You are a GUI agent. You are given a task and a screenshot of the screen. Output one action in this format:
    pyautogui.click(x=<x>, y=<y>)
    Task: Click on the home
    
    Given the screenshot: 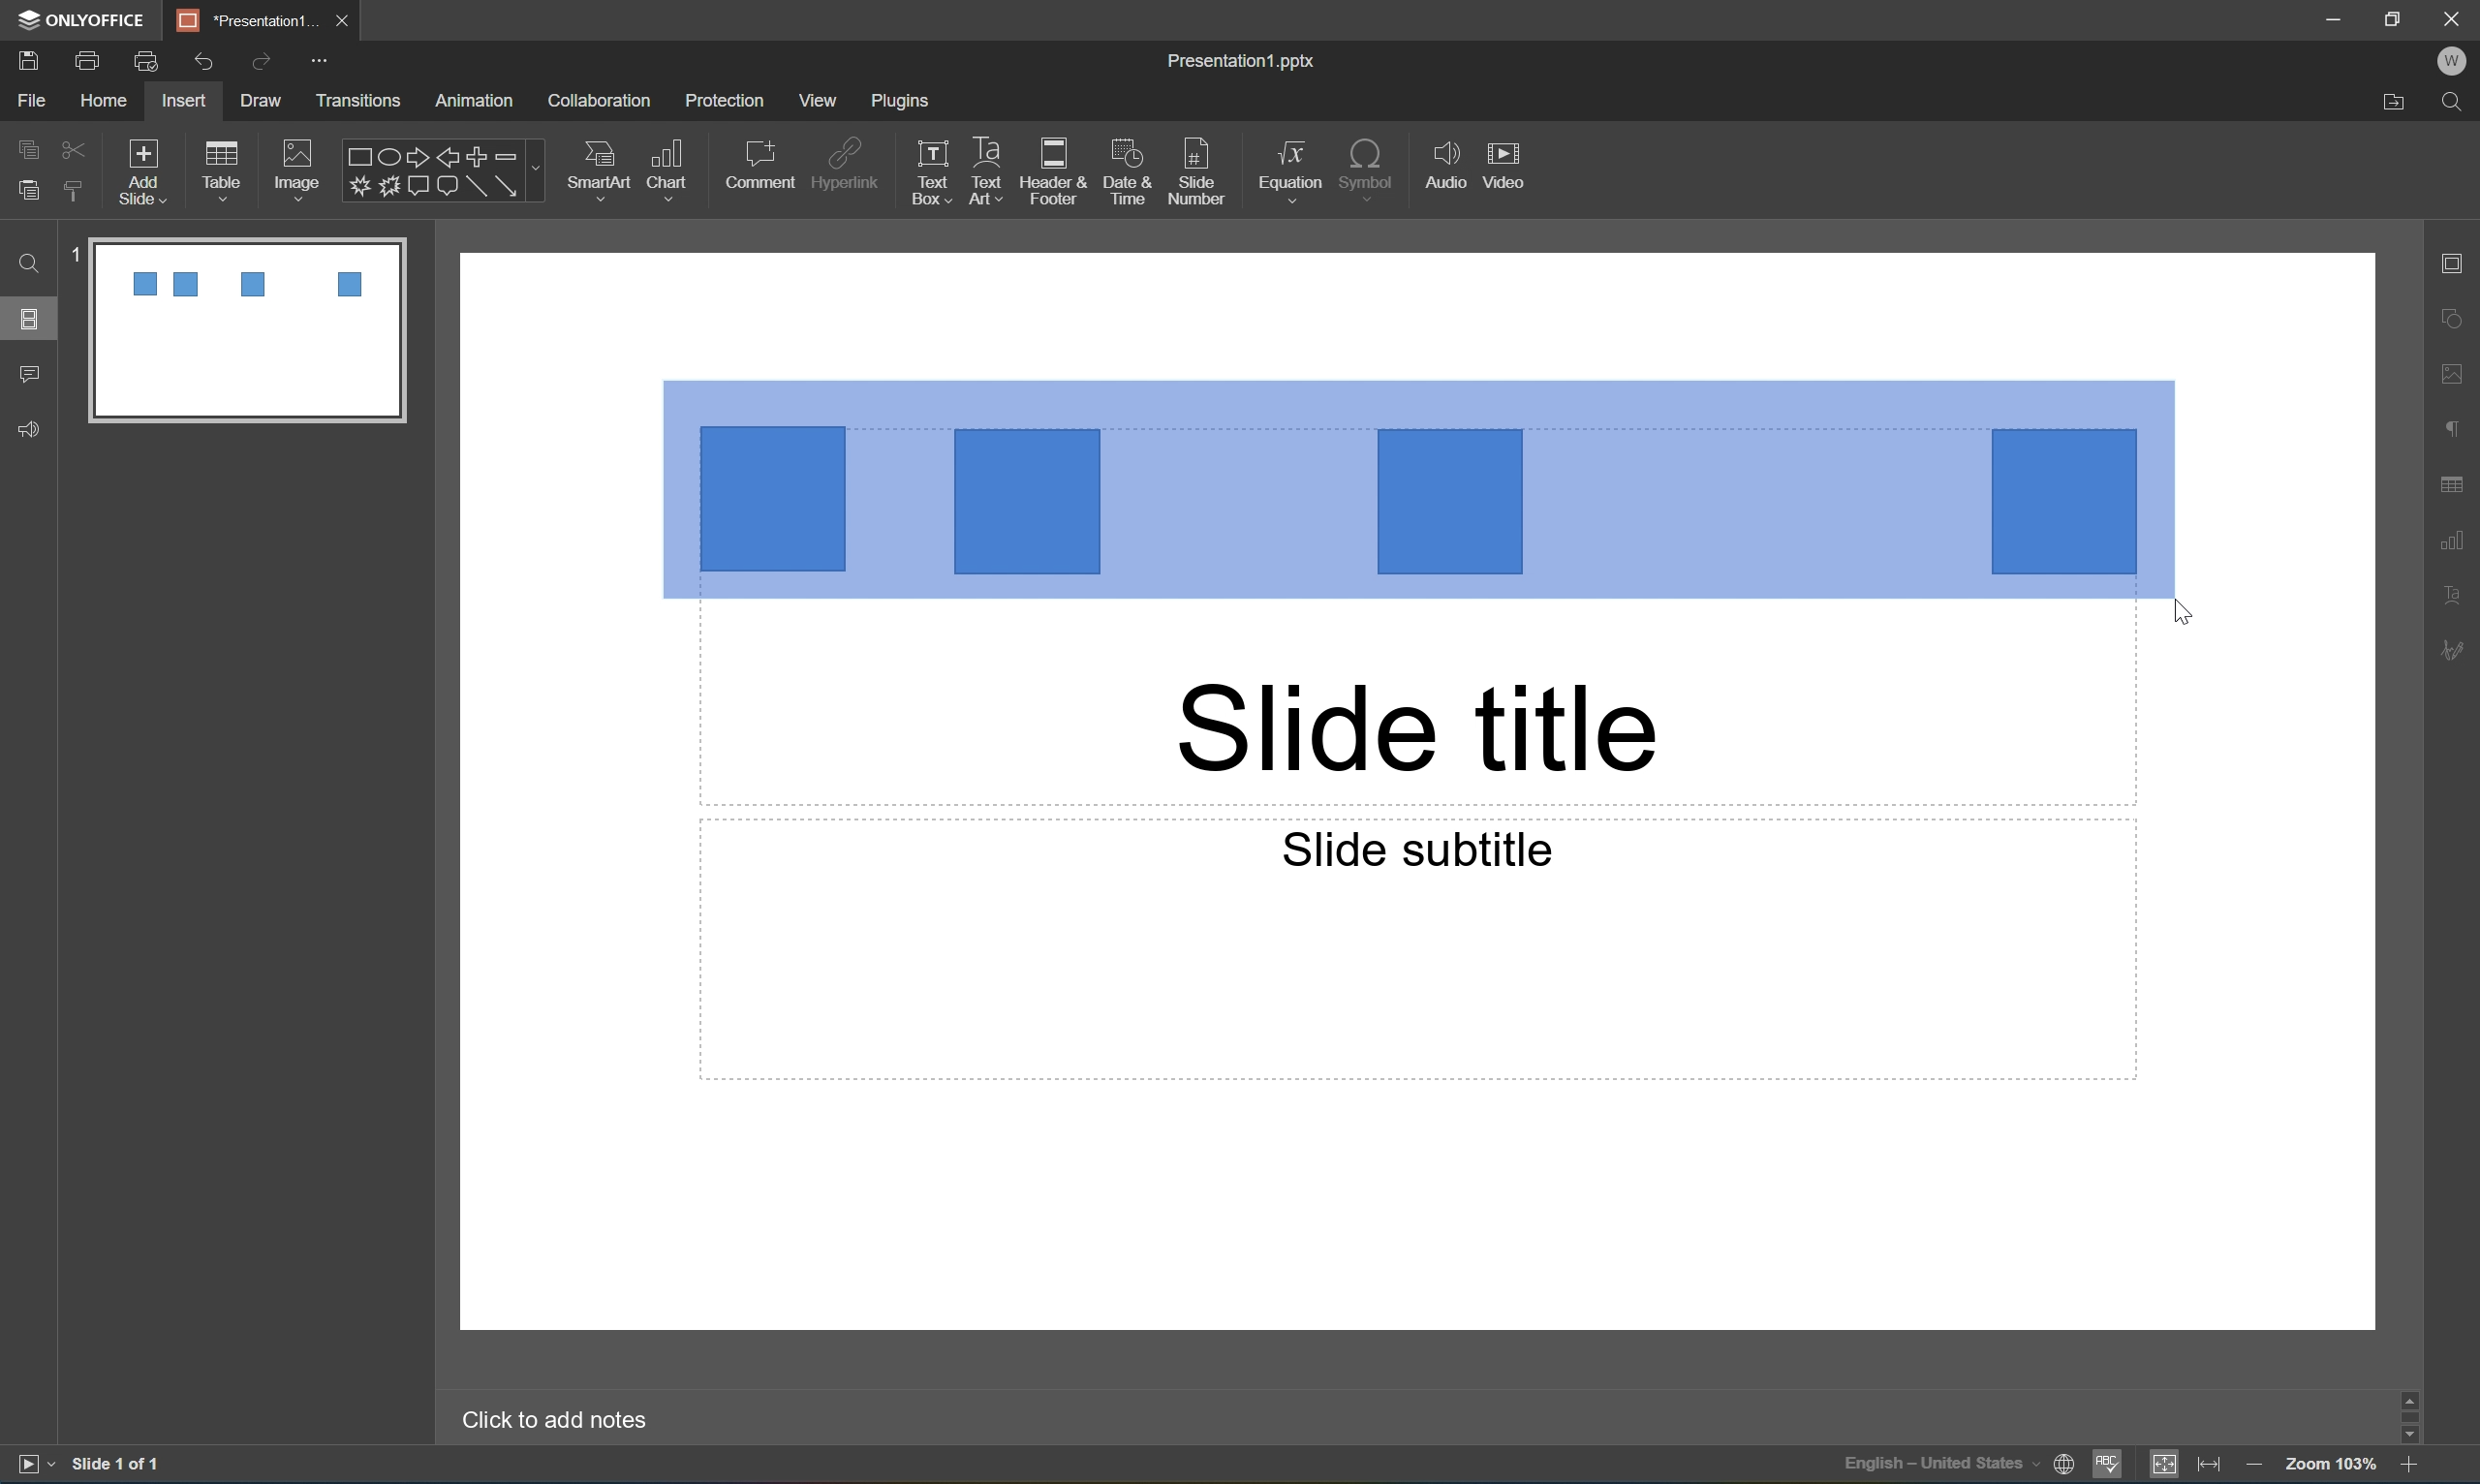 What is the action you would take?
    pyautogui.click(x=102, y=102)
    